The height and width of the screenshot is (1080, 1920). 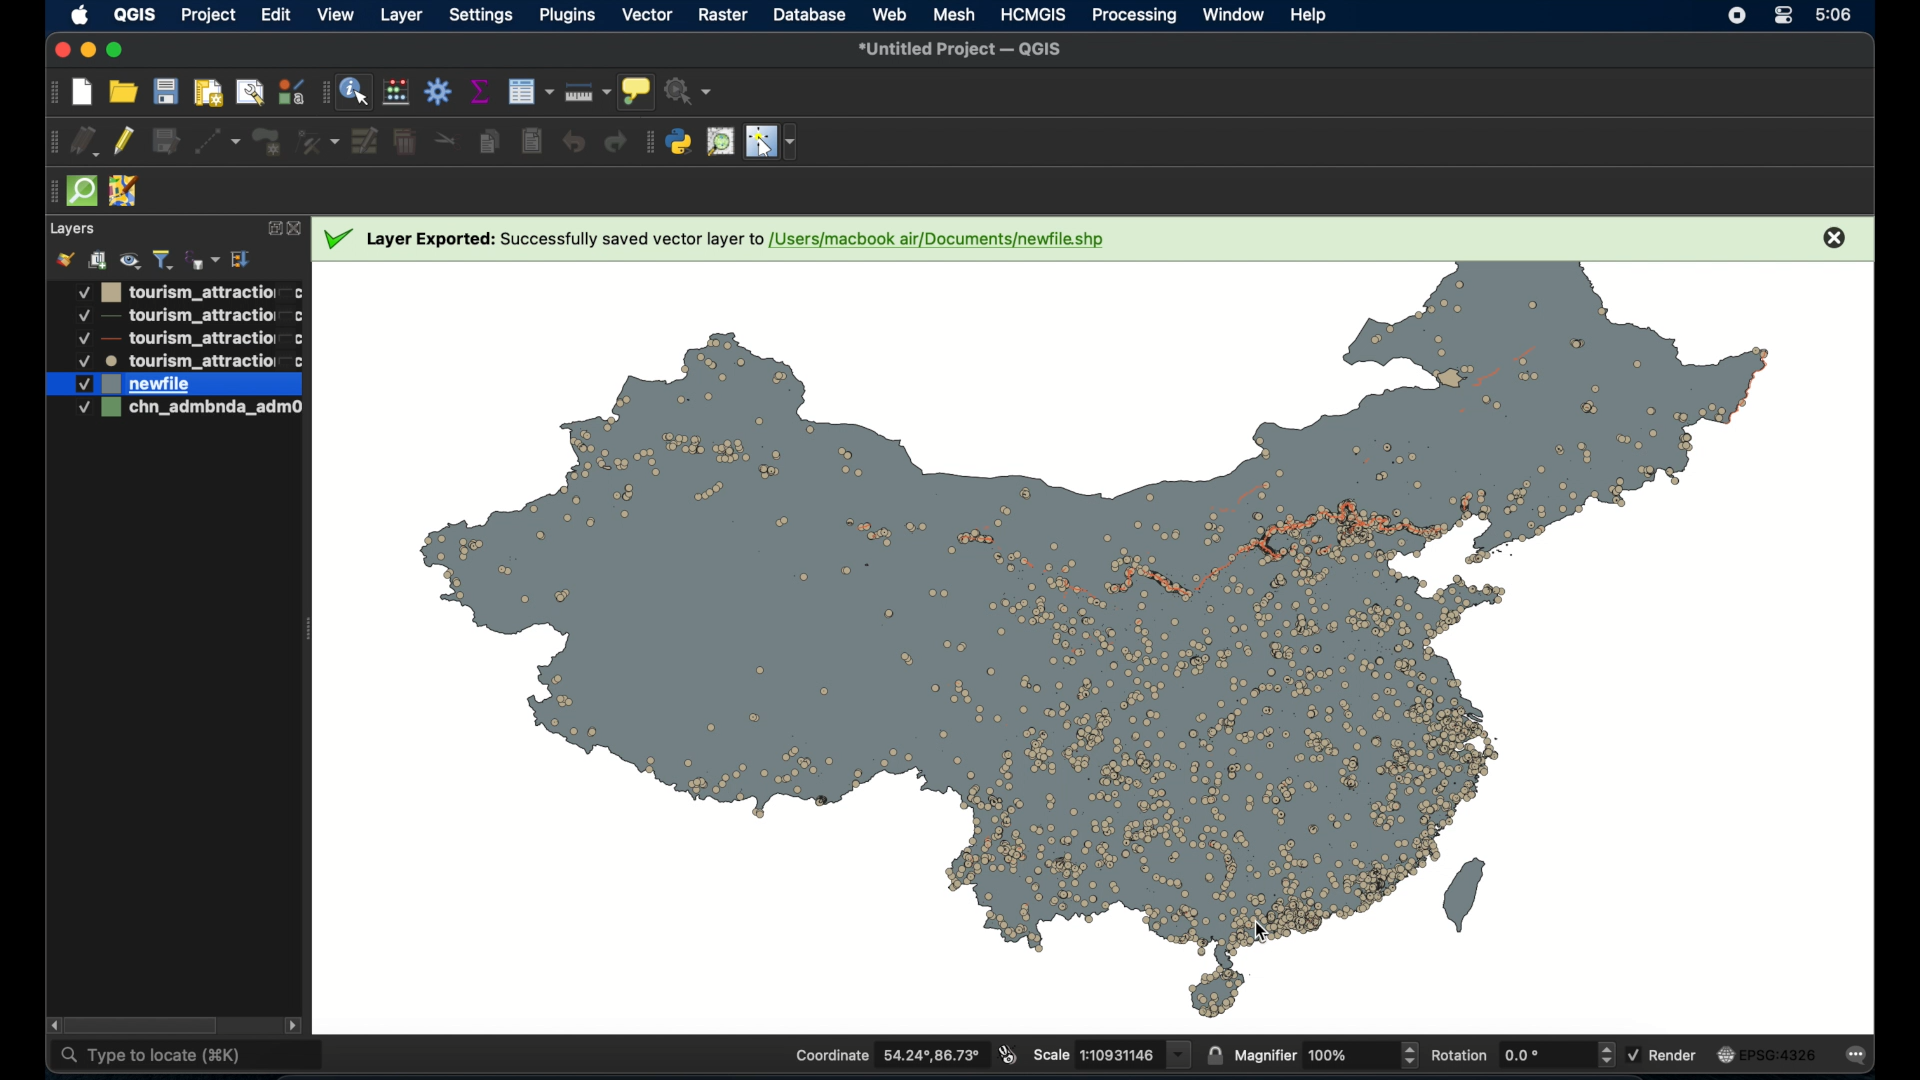 What do you see at coordinates (173, 339) in the screenshot?
I see `layer 3` at bounding box center [173, 339].